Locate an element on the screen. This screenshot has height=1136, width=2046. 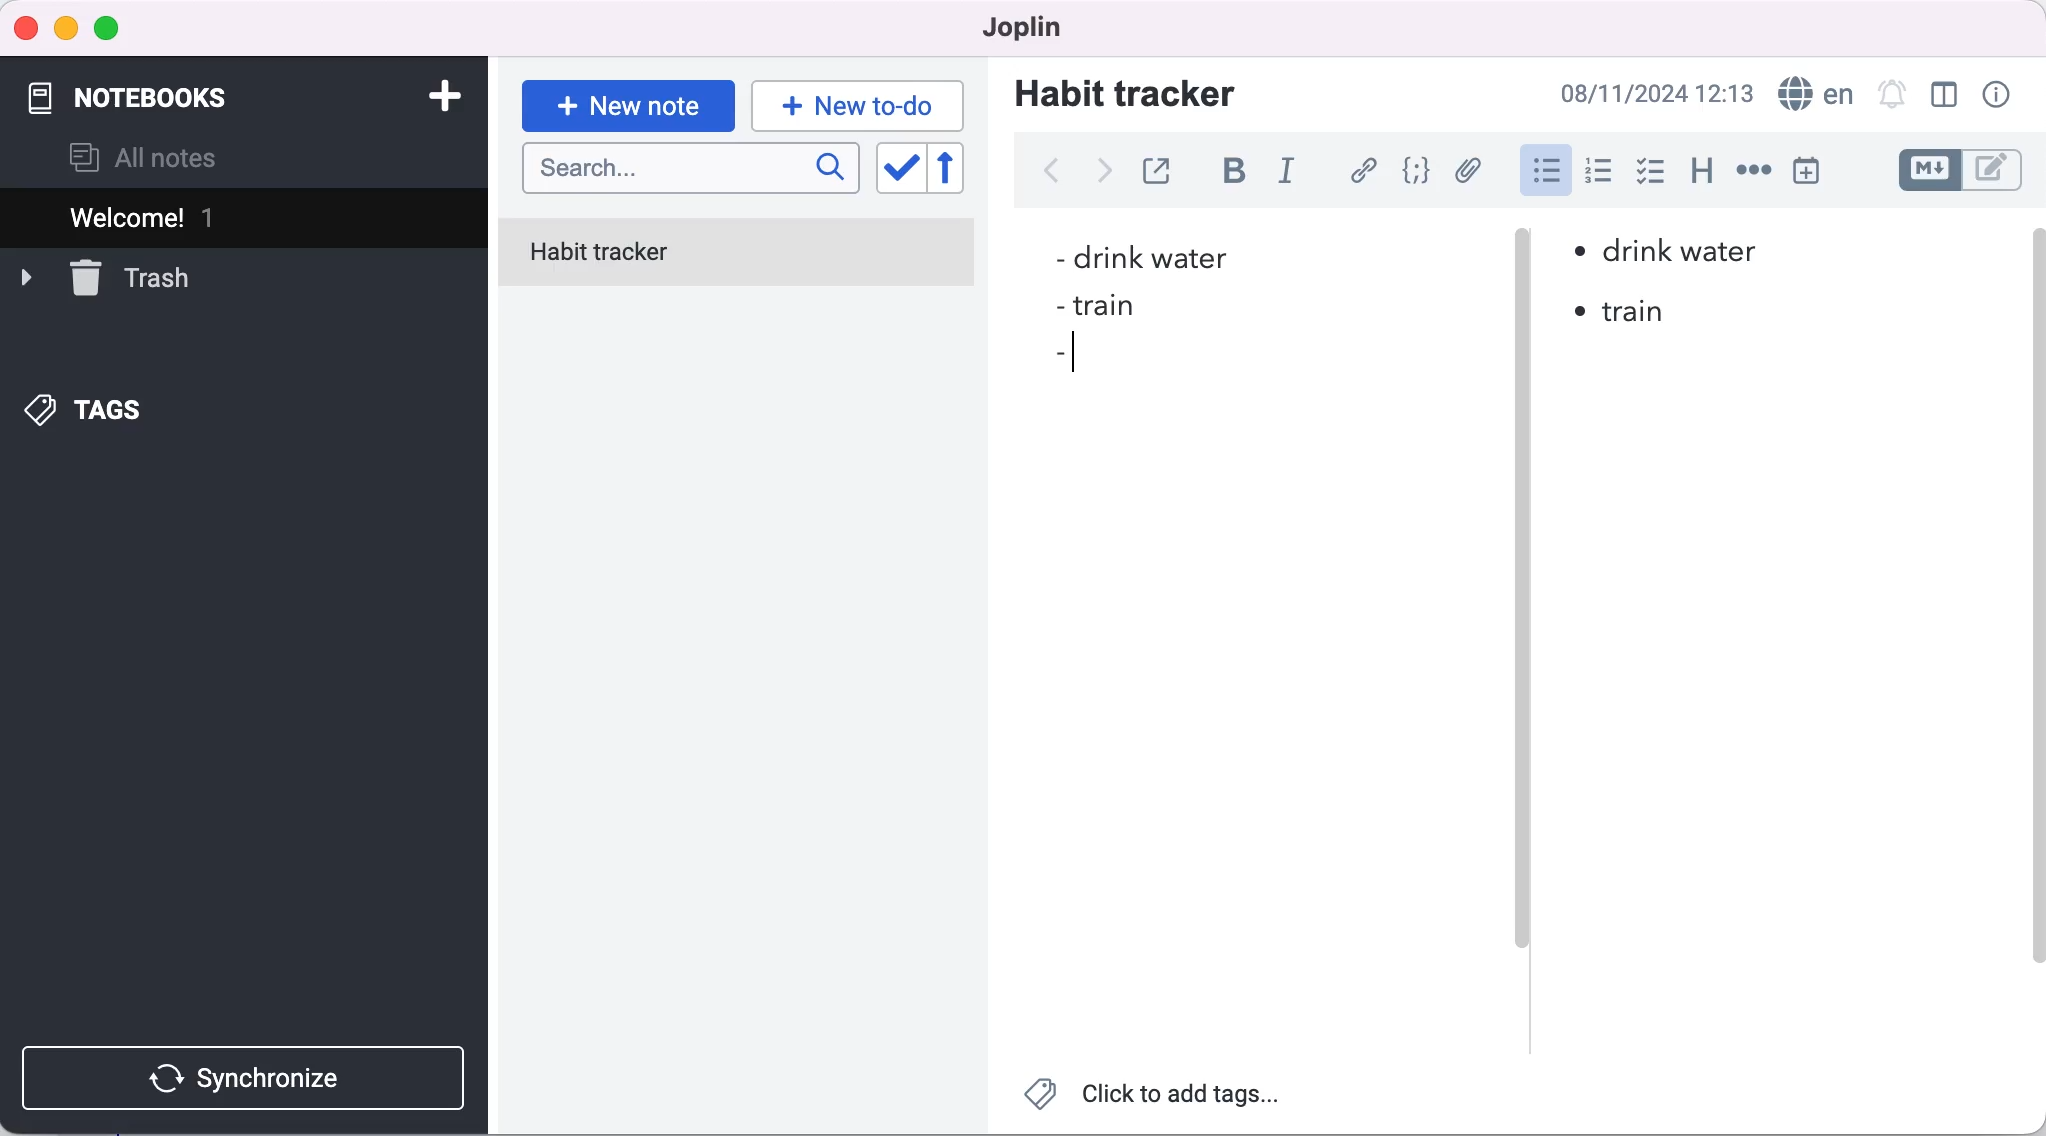
welcome 1 is located at coordinates (248, 217).